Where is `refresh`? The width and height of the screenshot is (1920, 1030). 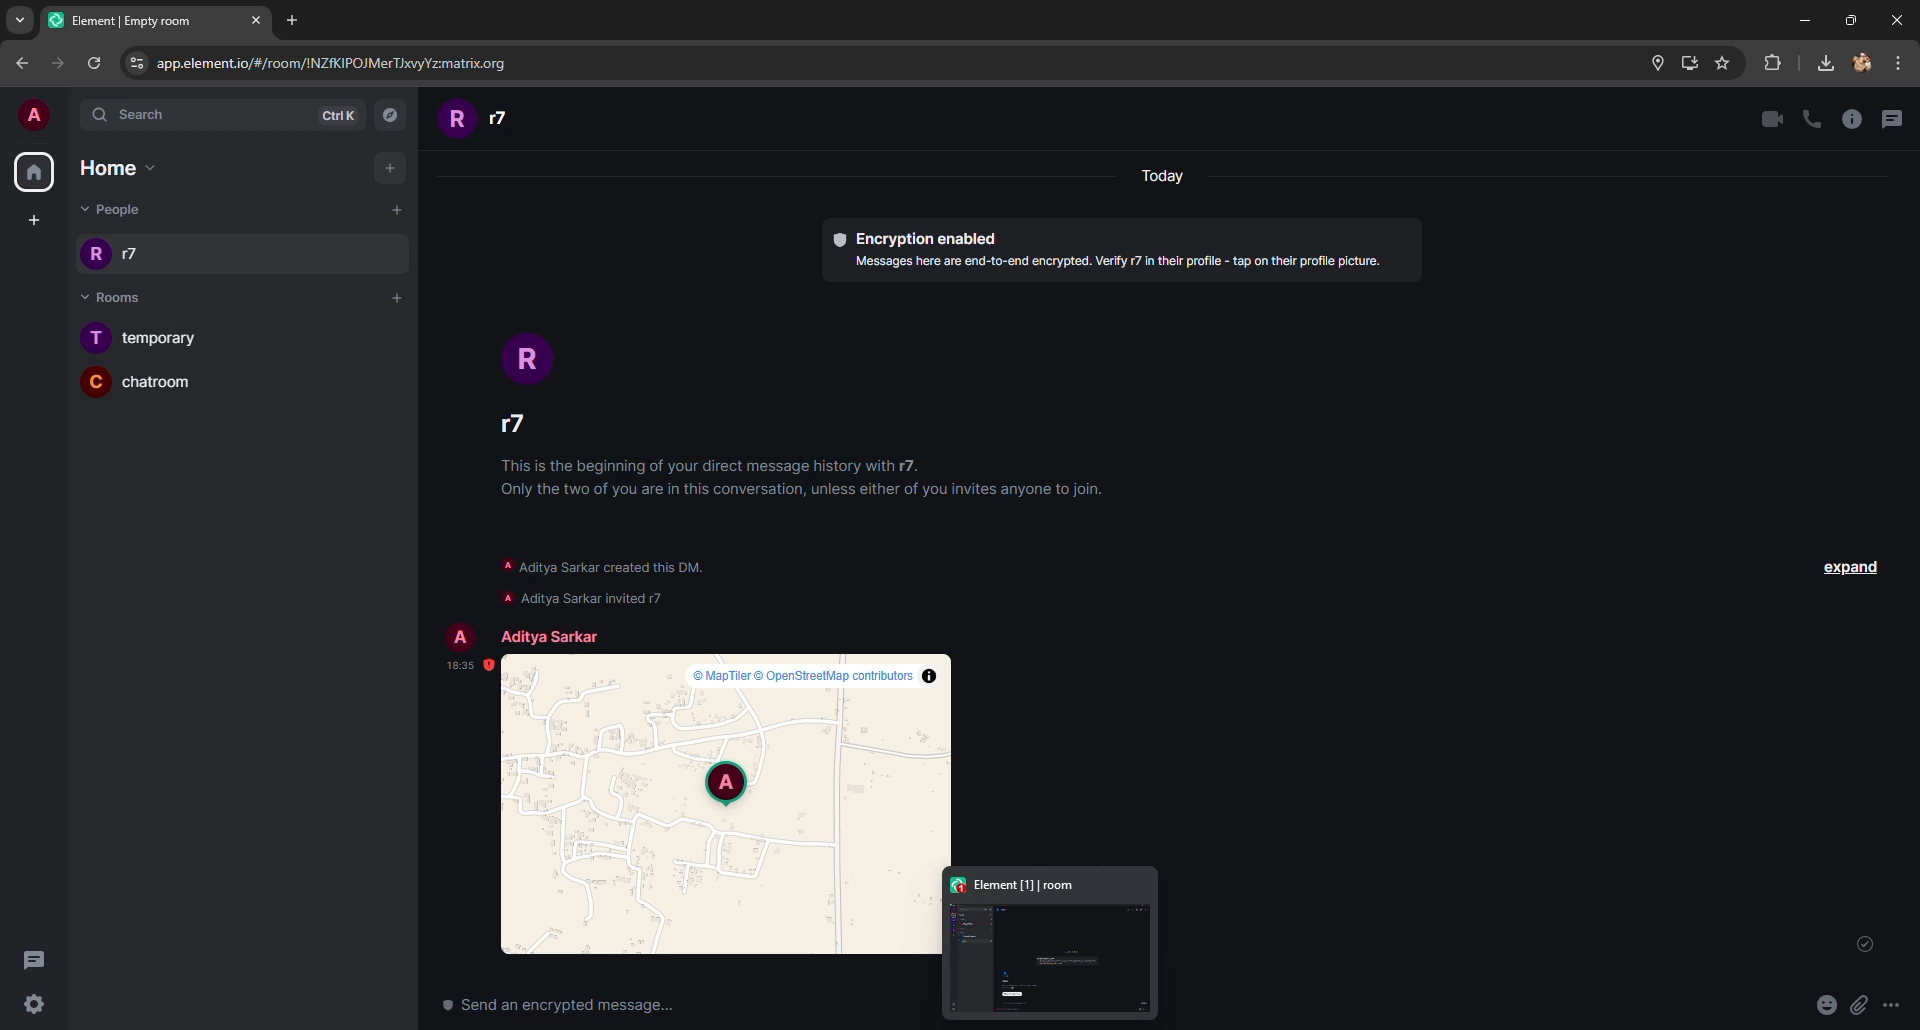 refresh is located at coordinates (93, 62).